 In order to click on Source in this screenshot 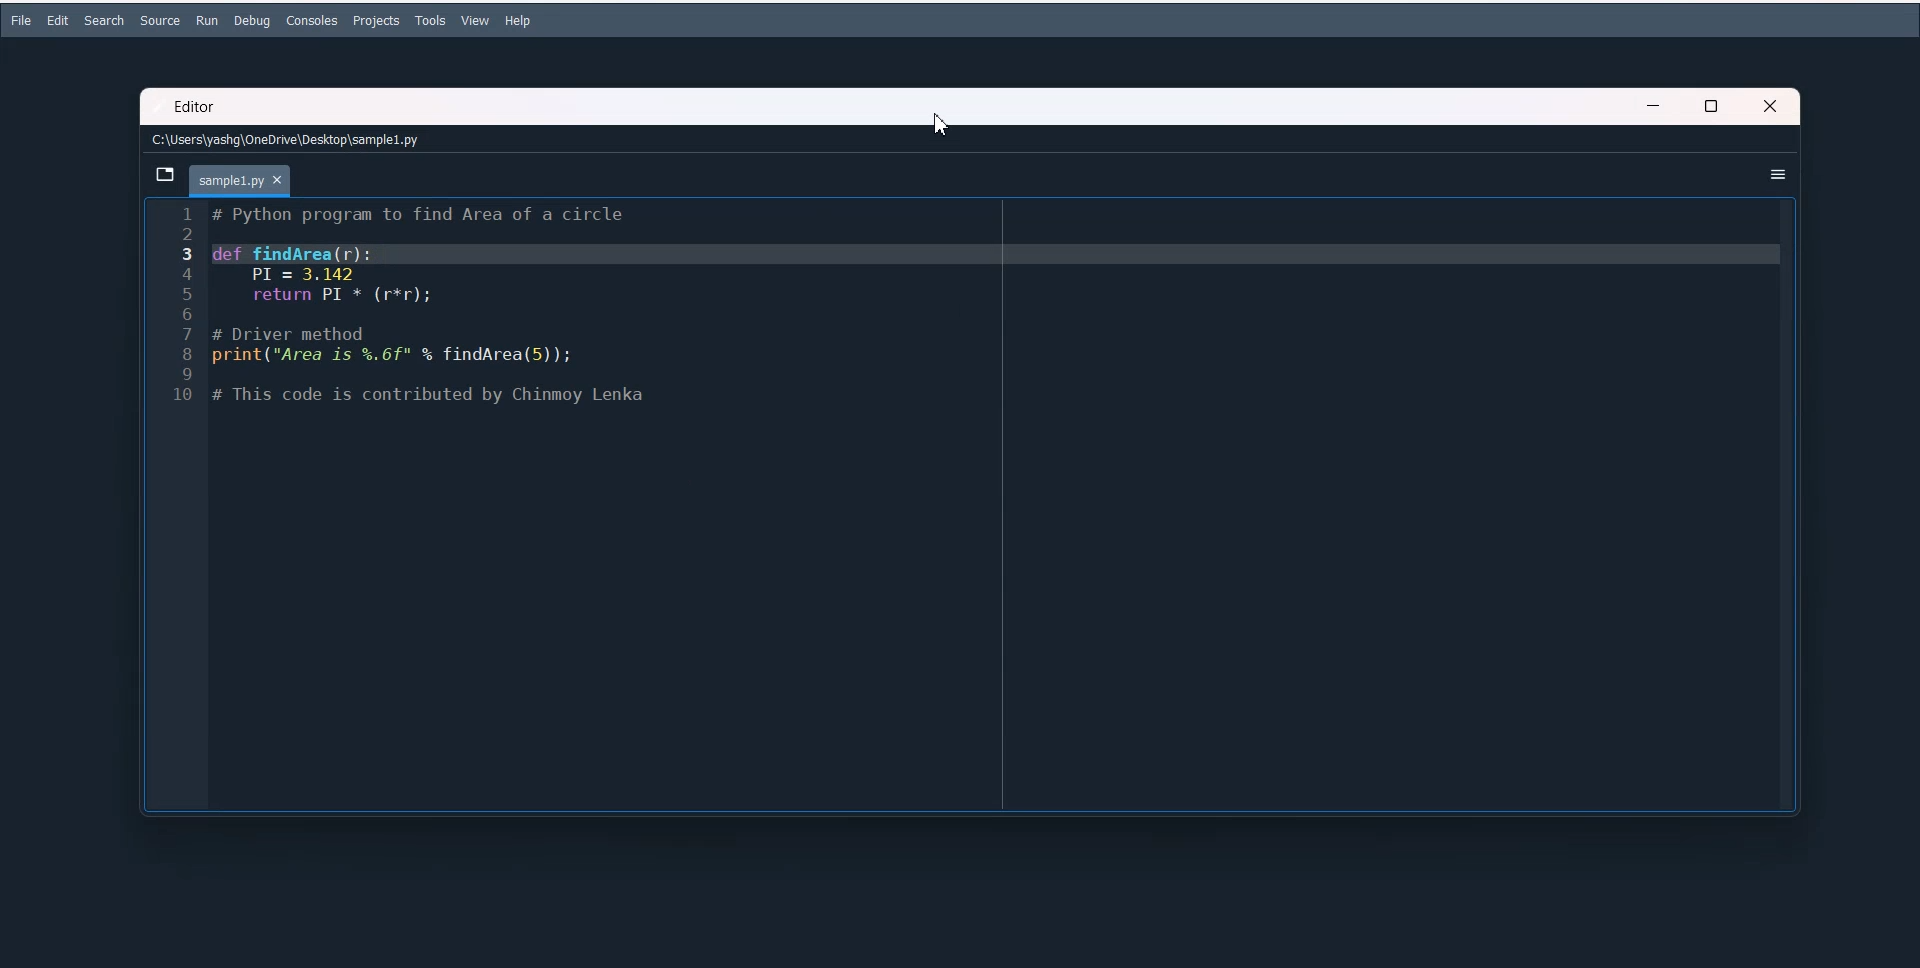, I will do `click(159, 21)`.